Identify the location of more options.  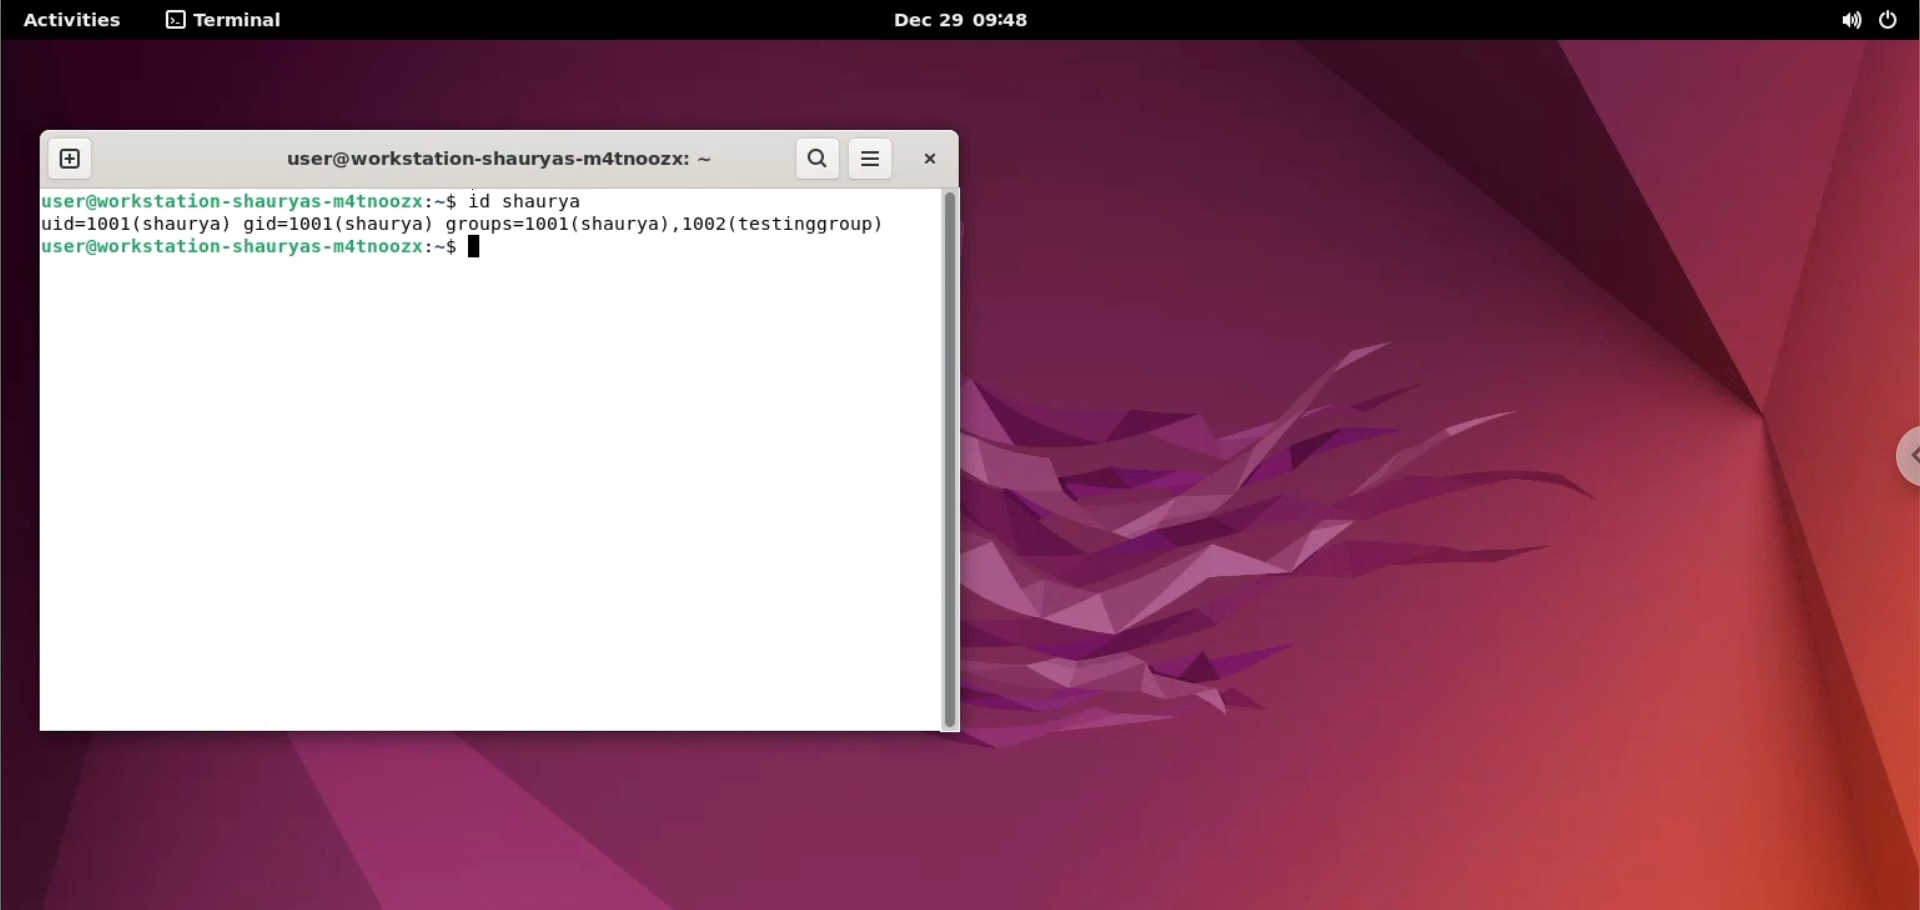
(872, 158).